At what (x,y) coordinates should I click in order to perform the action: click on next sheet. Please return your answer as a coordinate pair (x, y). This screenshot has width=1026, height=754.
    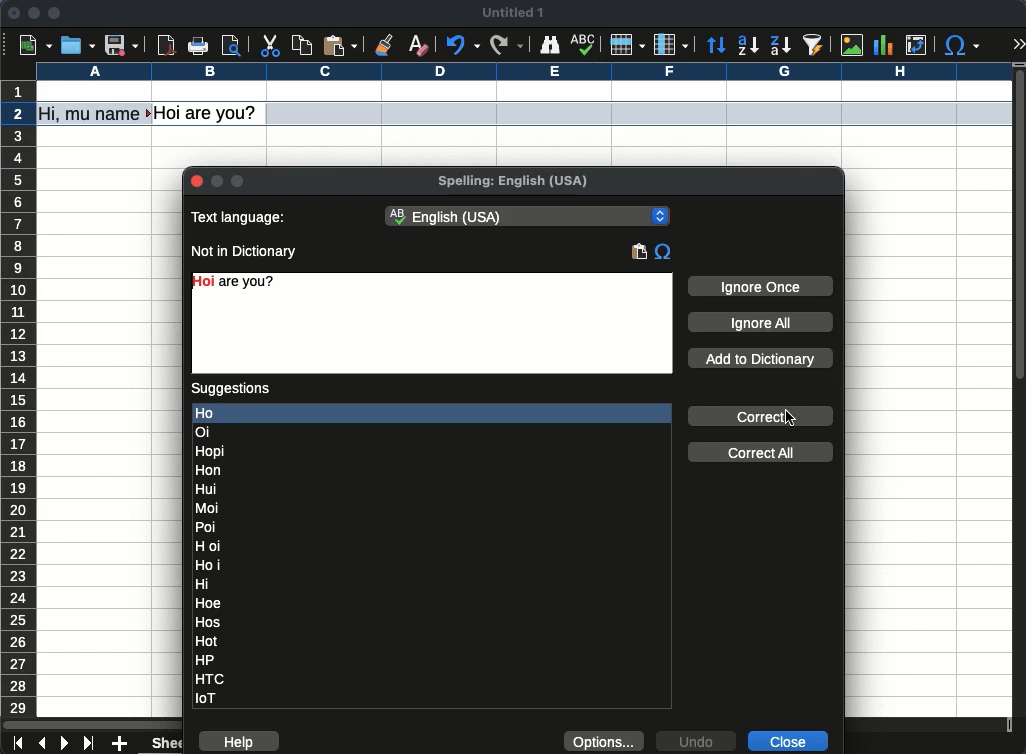
    Looking at the image, I should click on (65, 743).